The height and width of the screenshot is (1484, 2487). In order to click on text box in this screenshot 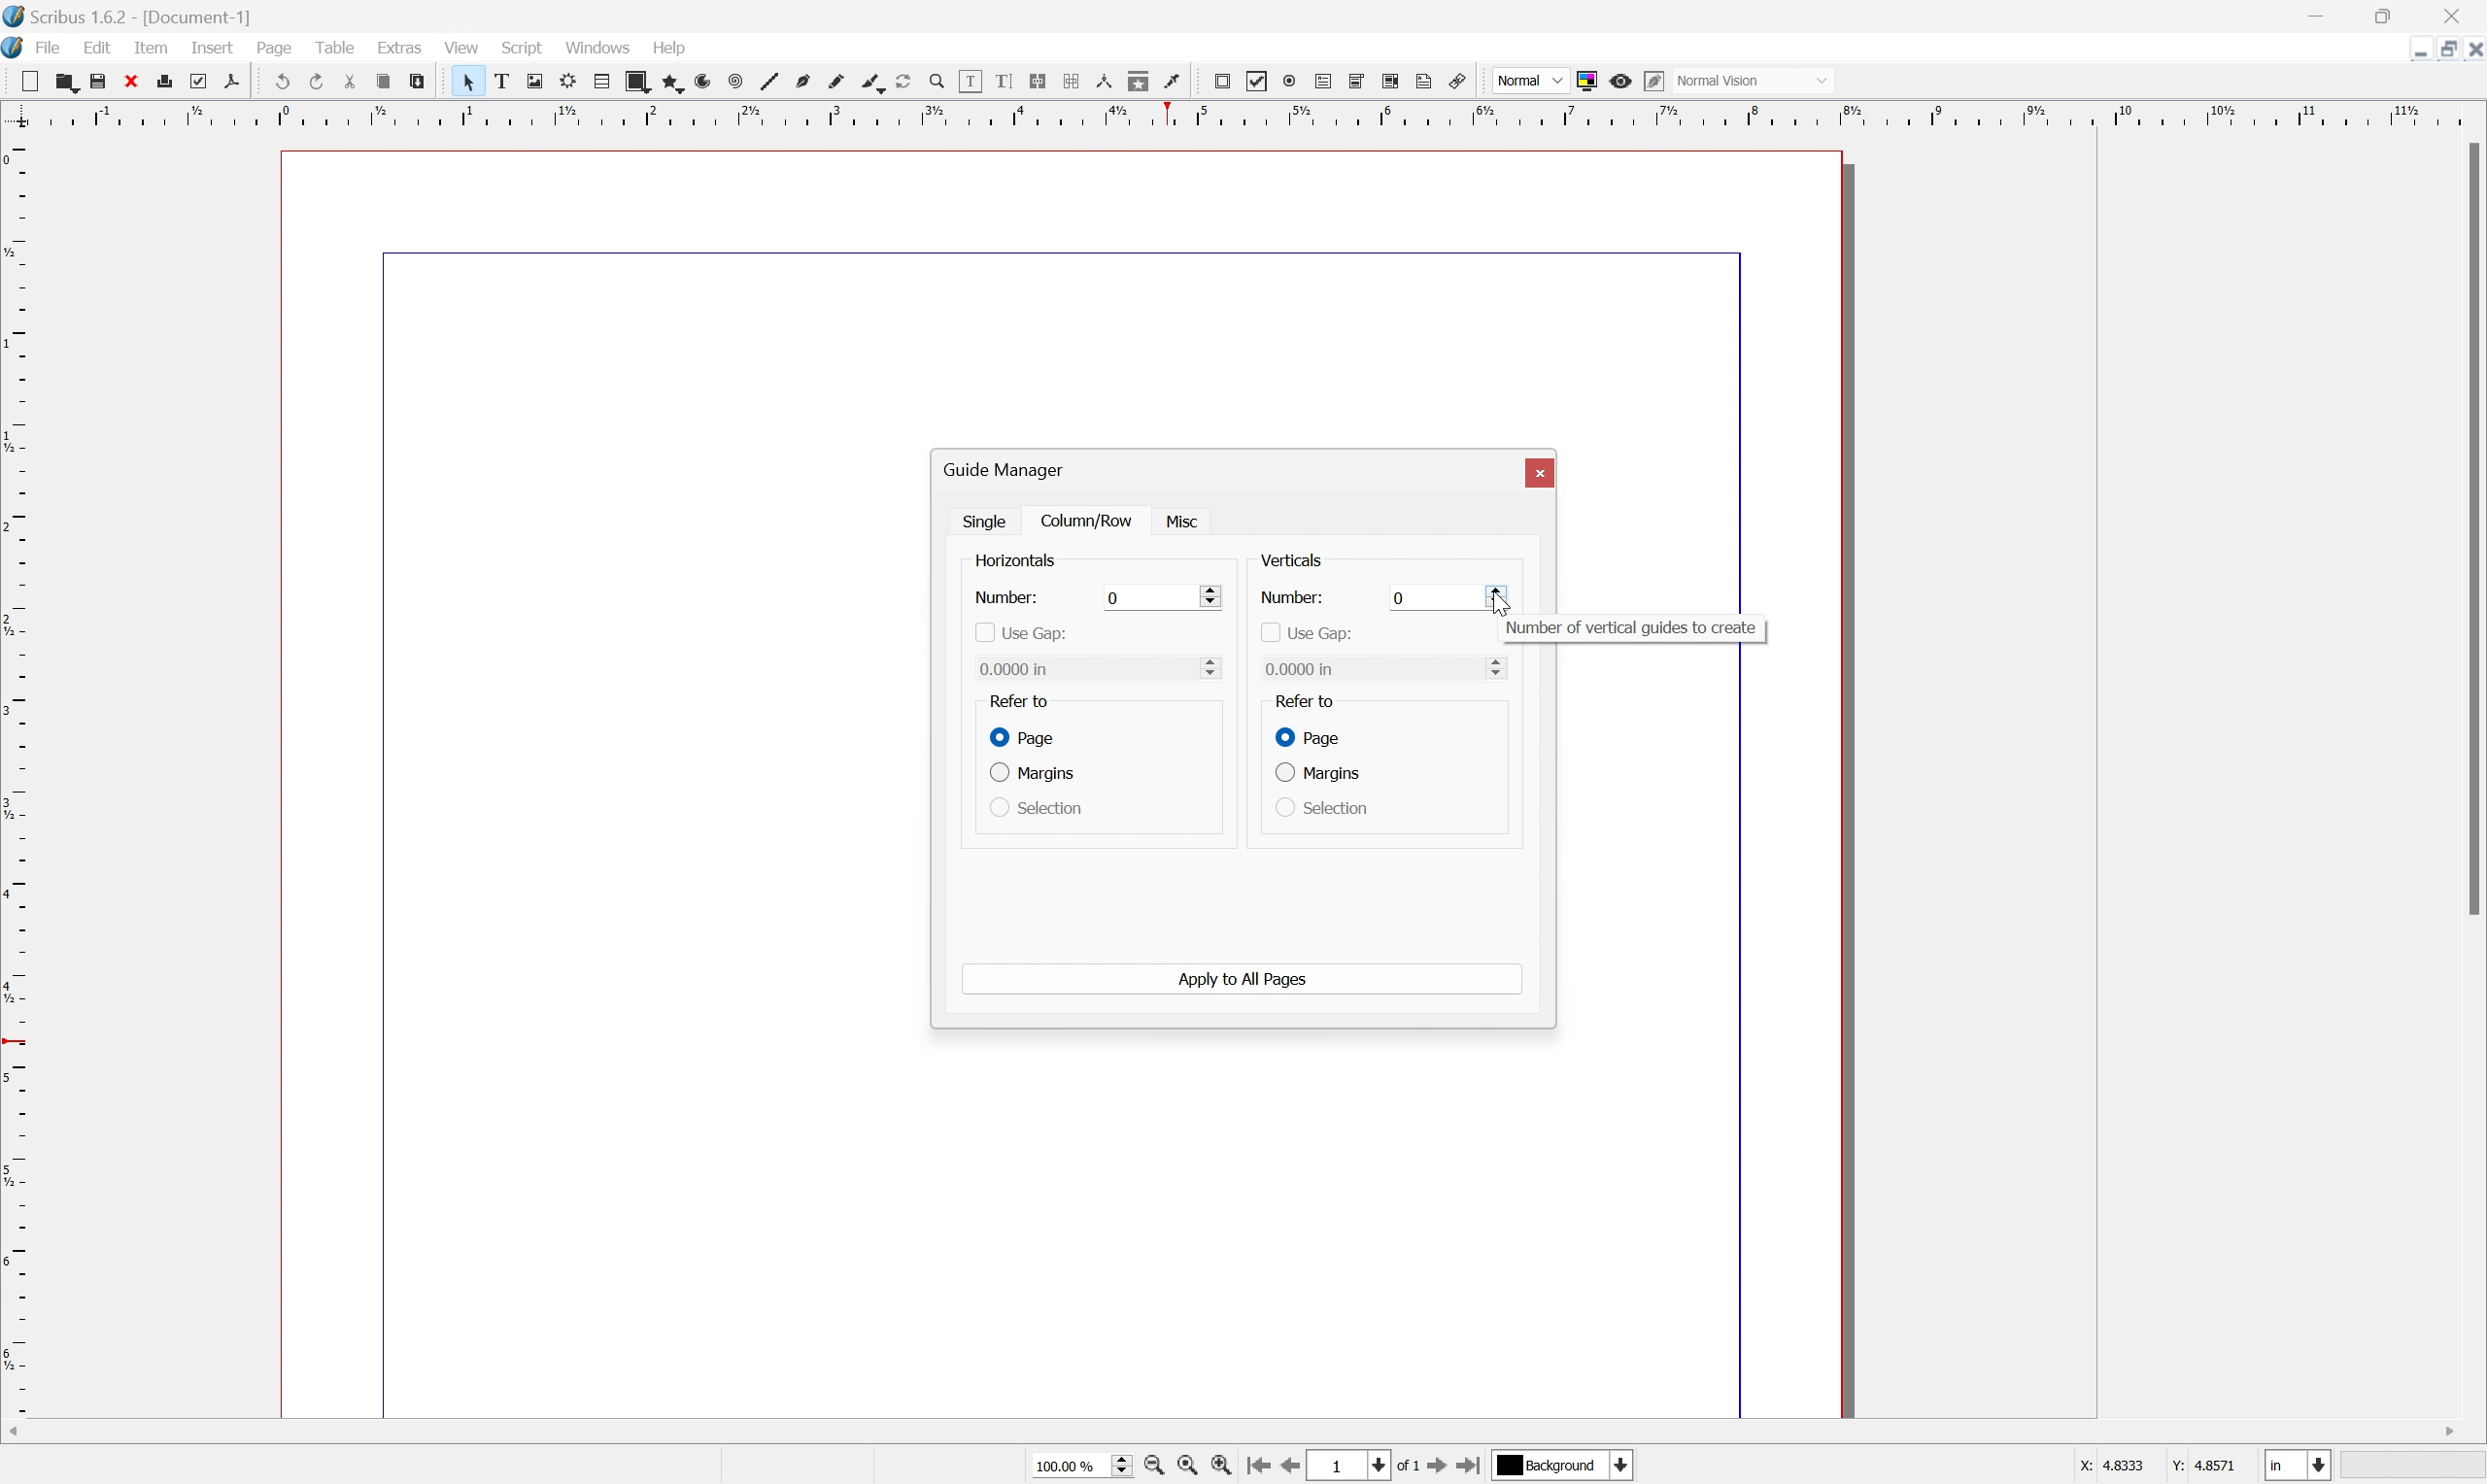, I will do `click(501, 81)`.